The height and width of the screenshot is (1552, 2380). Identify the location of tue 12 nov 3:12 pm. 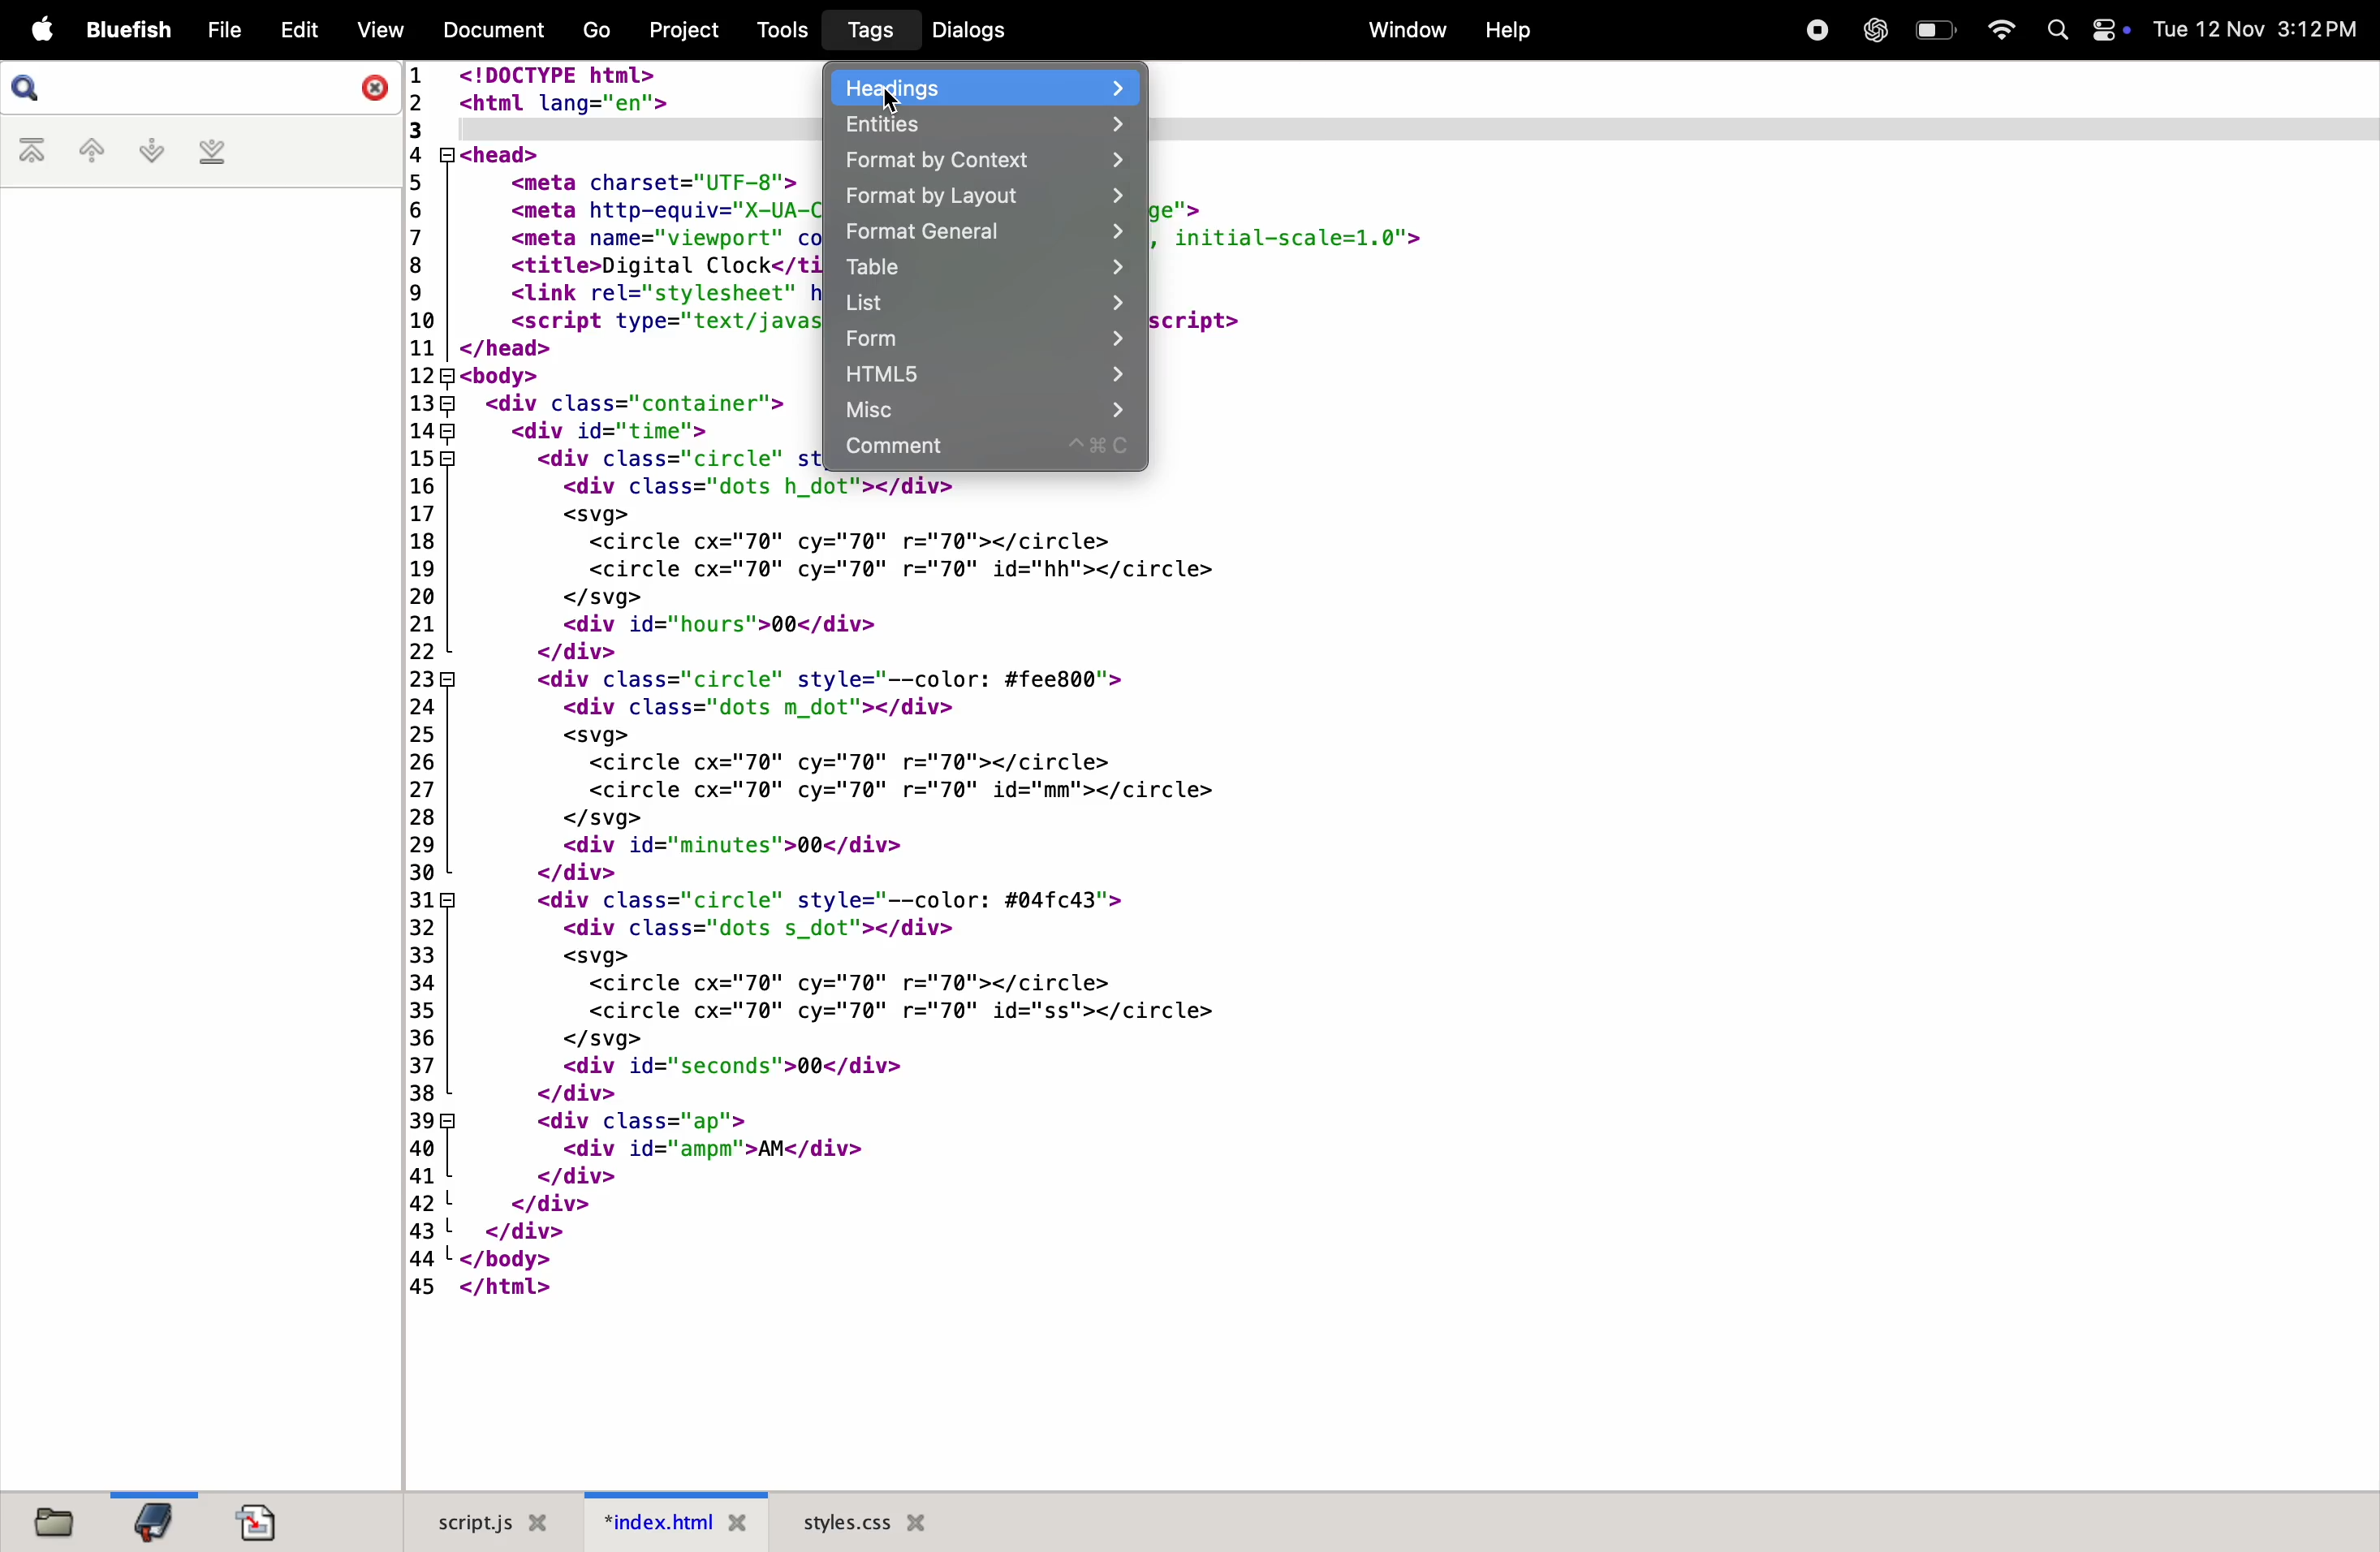
(2256, 29).